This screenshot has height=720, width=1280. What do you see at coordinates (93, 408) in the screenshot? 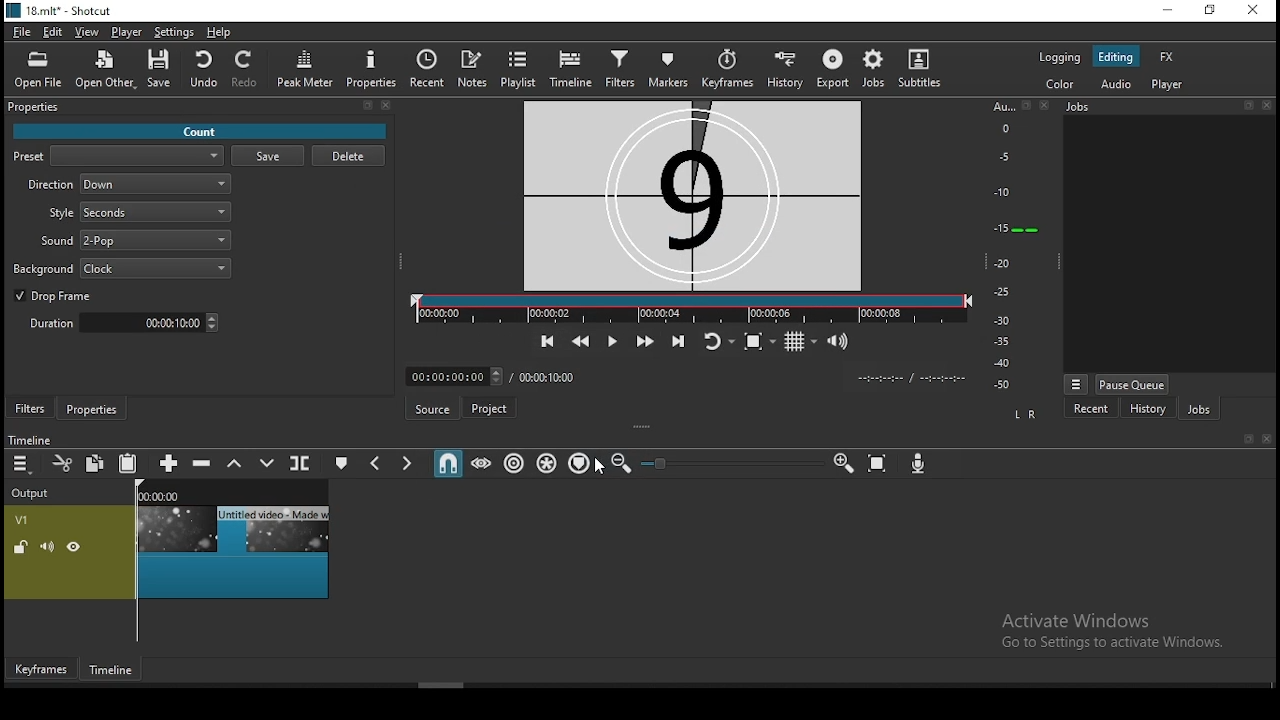
I see `` at bounding box center [93, 408].